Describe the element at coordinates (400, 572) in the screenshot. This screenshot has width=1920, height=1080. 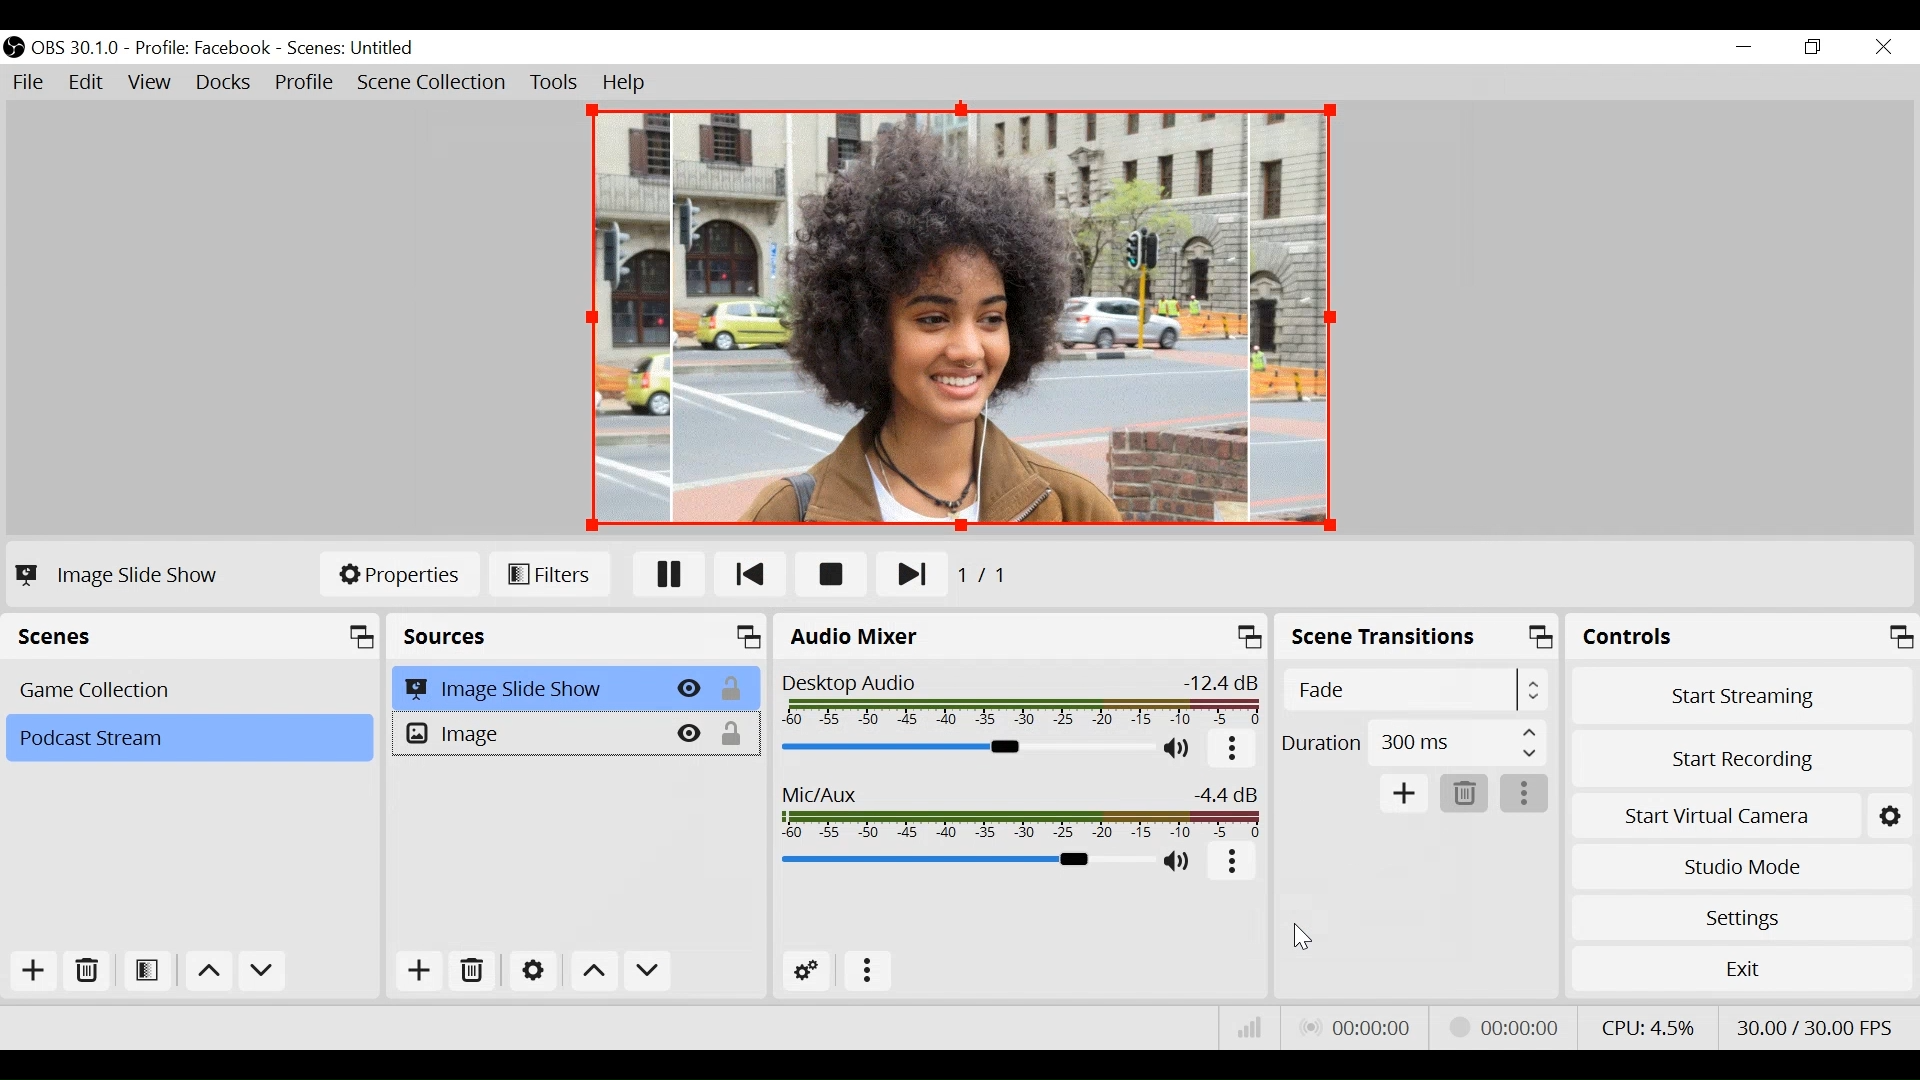
I see `Properties` at that location.